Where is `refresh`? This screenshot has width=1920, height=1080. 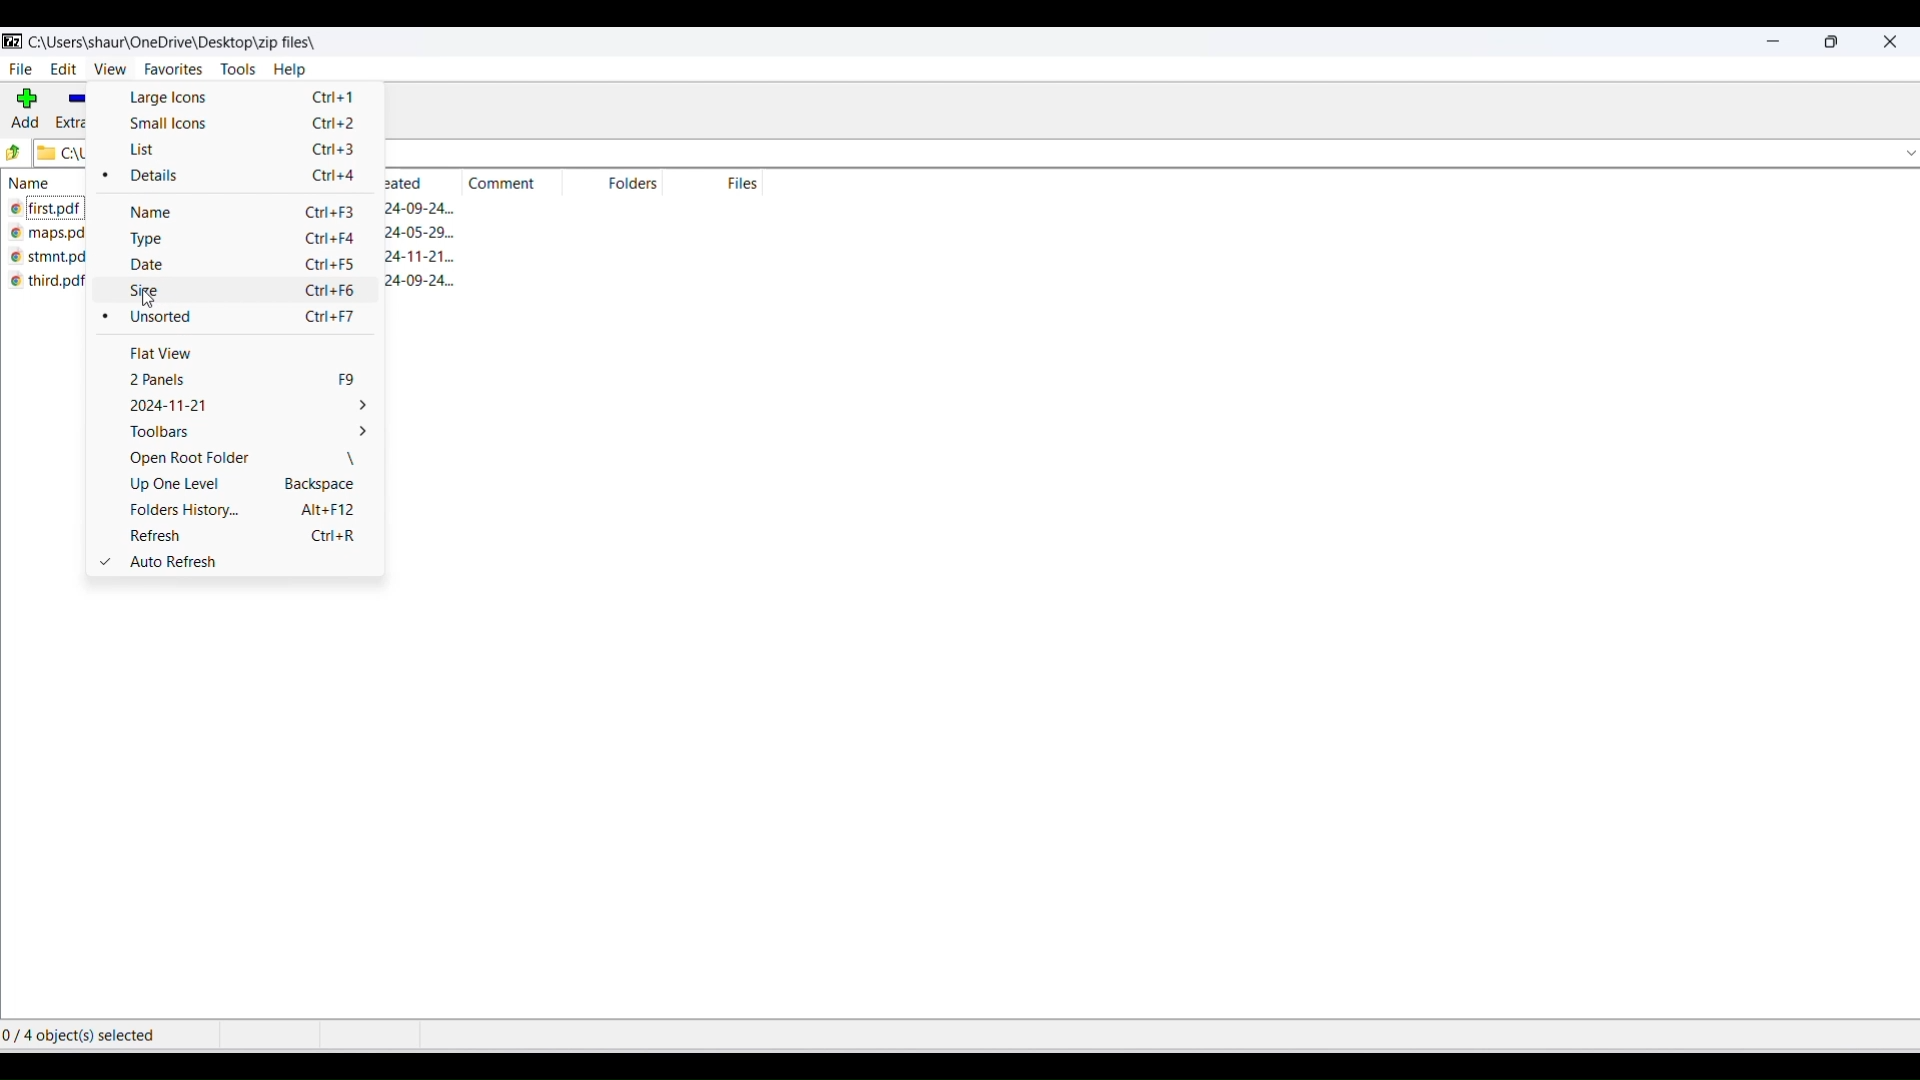 refresh is located at coordinates (248, 537).